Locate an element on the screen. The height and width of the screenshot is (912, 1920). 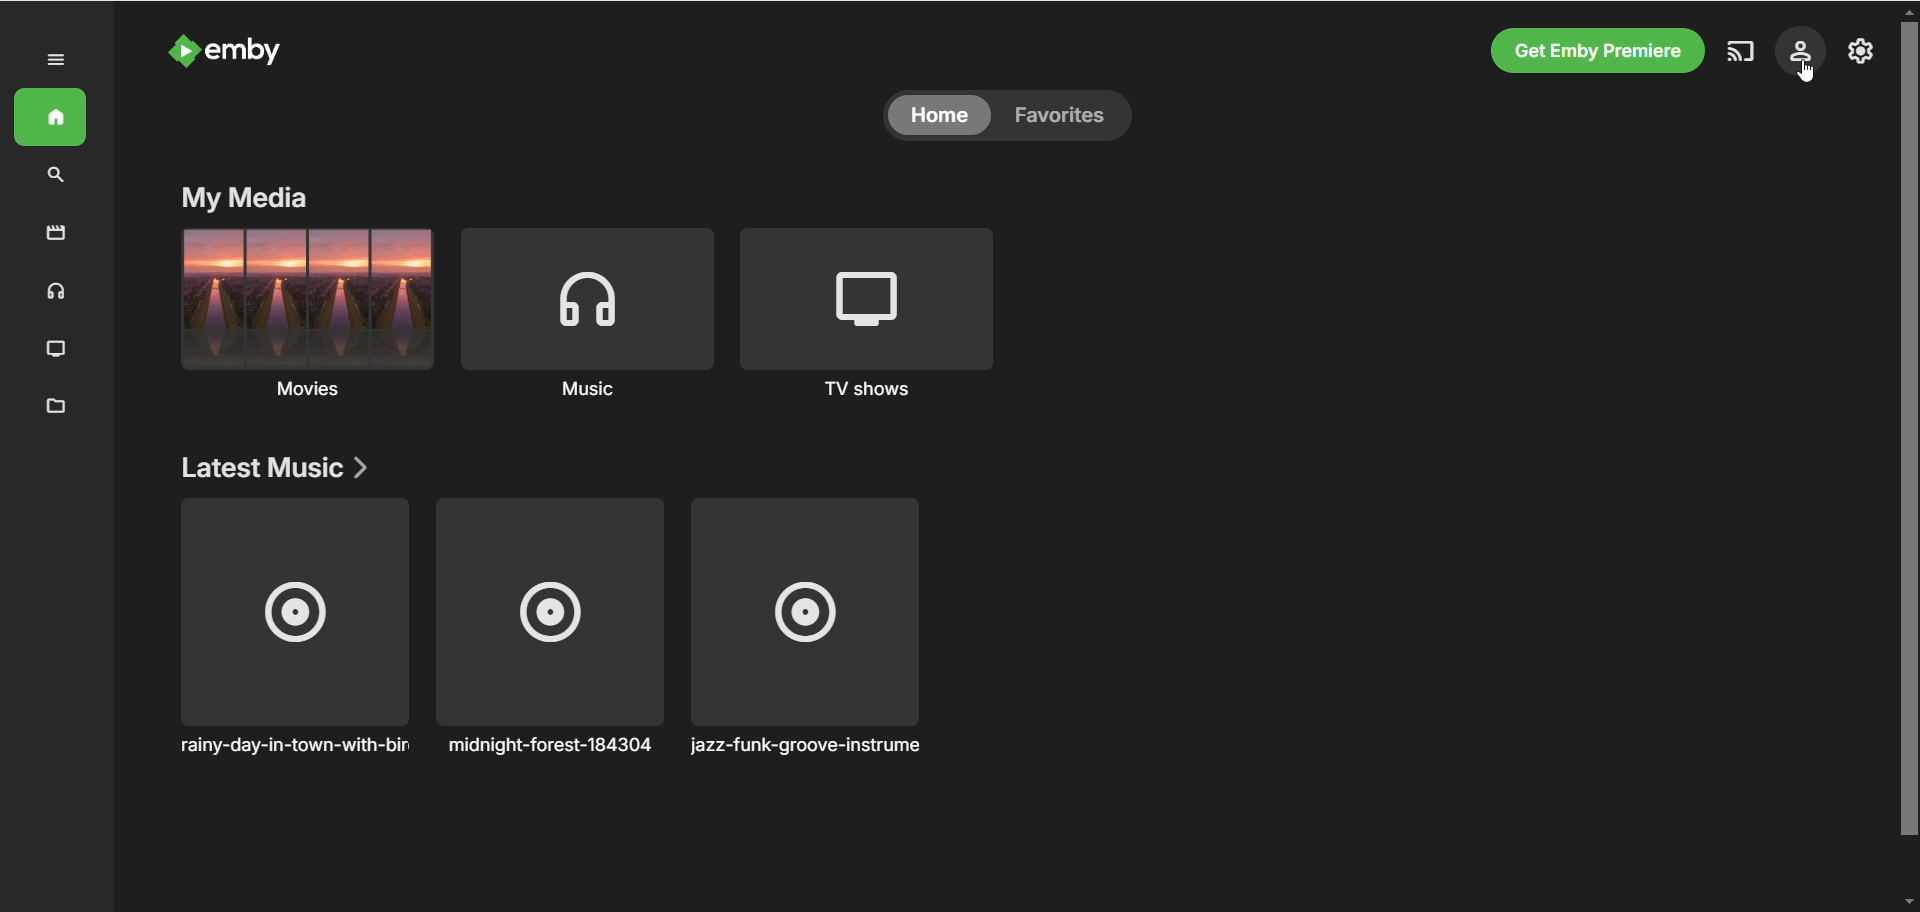
cursor is located at coordinates (1807, 77).